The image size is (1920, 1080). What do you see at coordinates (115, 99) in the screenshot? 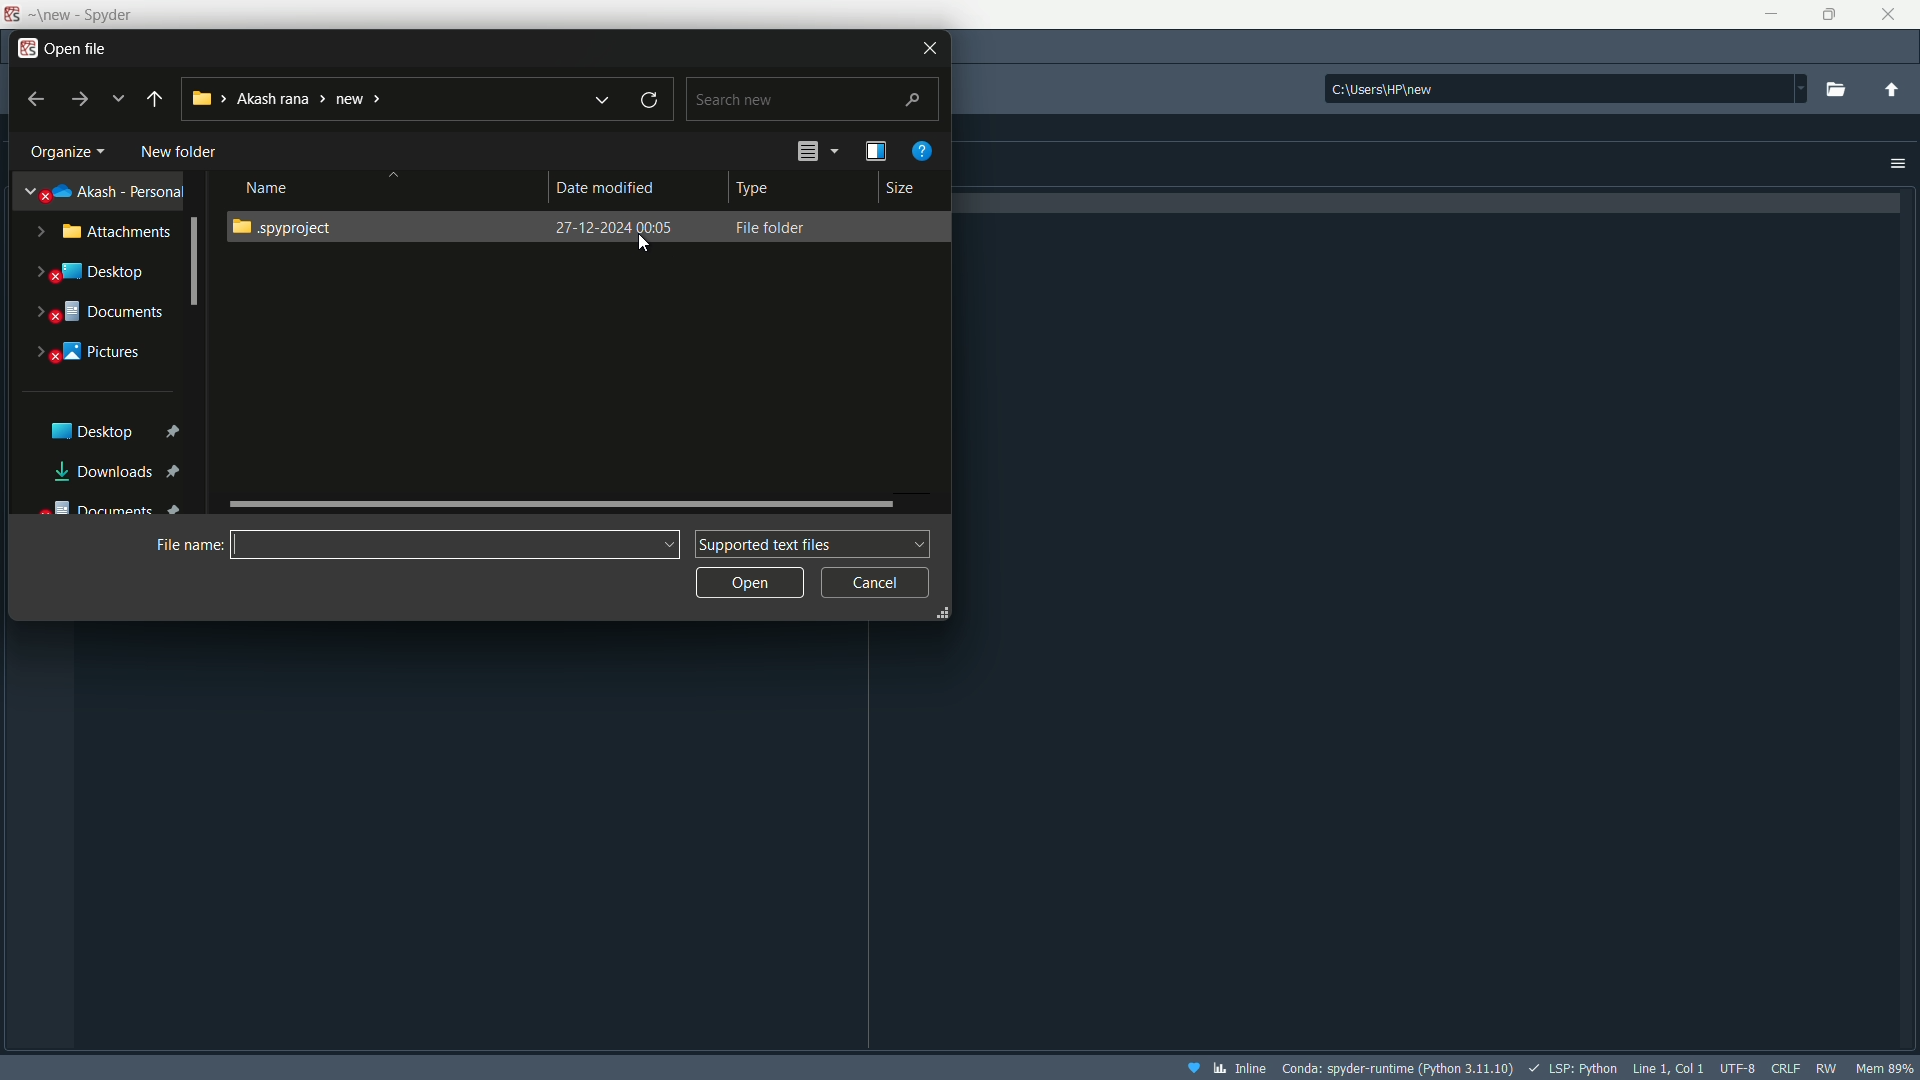
I see `recent locations` at bounding box center [115, 99].